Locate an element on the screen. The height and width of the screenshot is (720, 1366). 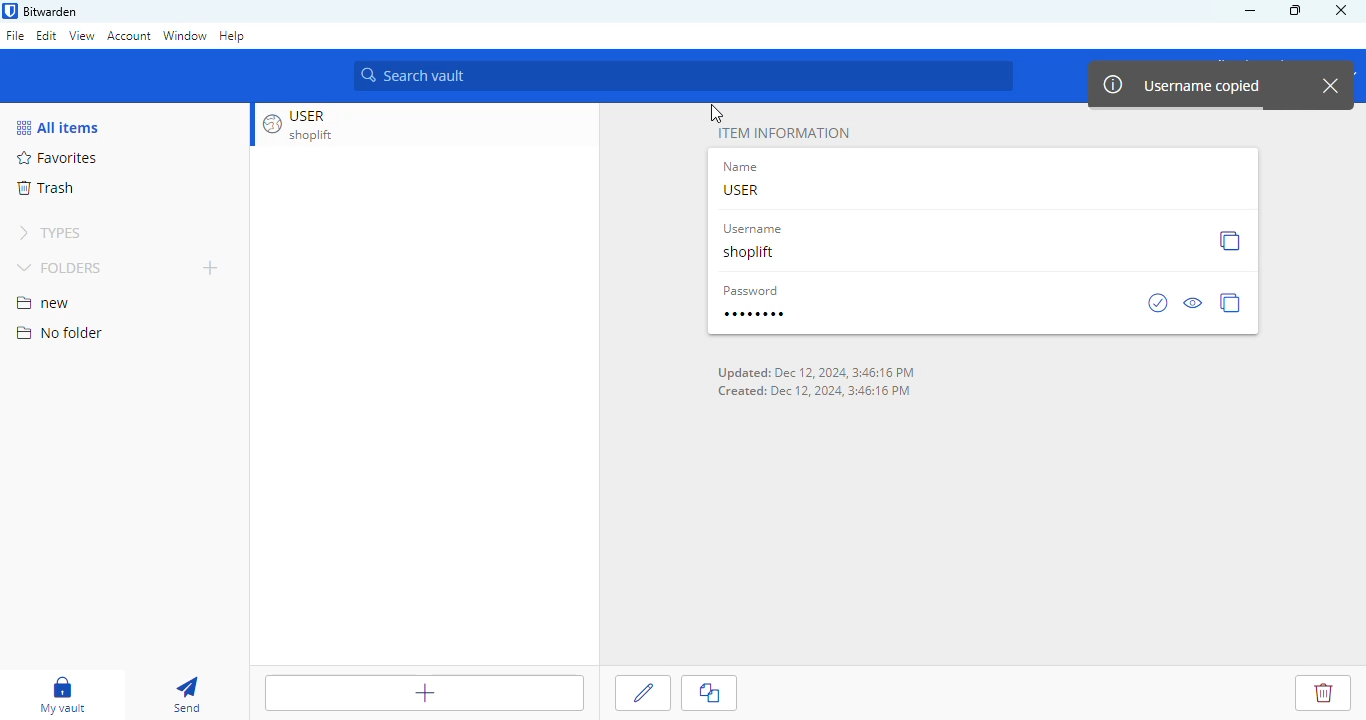
username copied is located at coordinates (1184, 86).